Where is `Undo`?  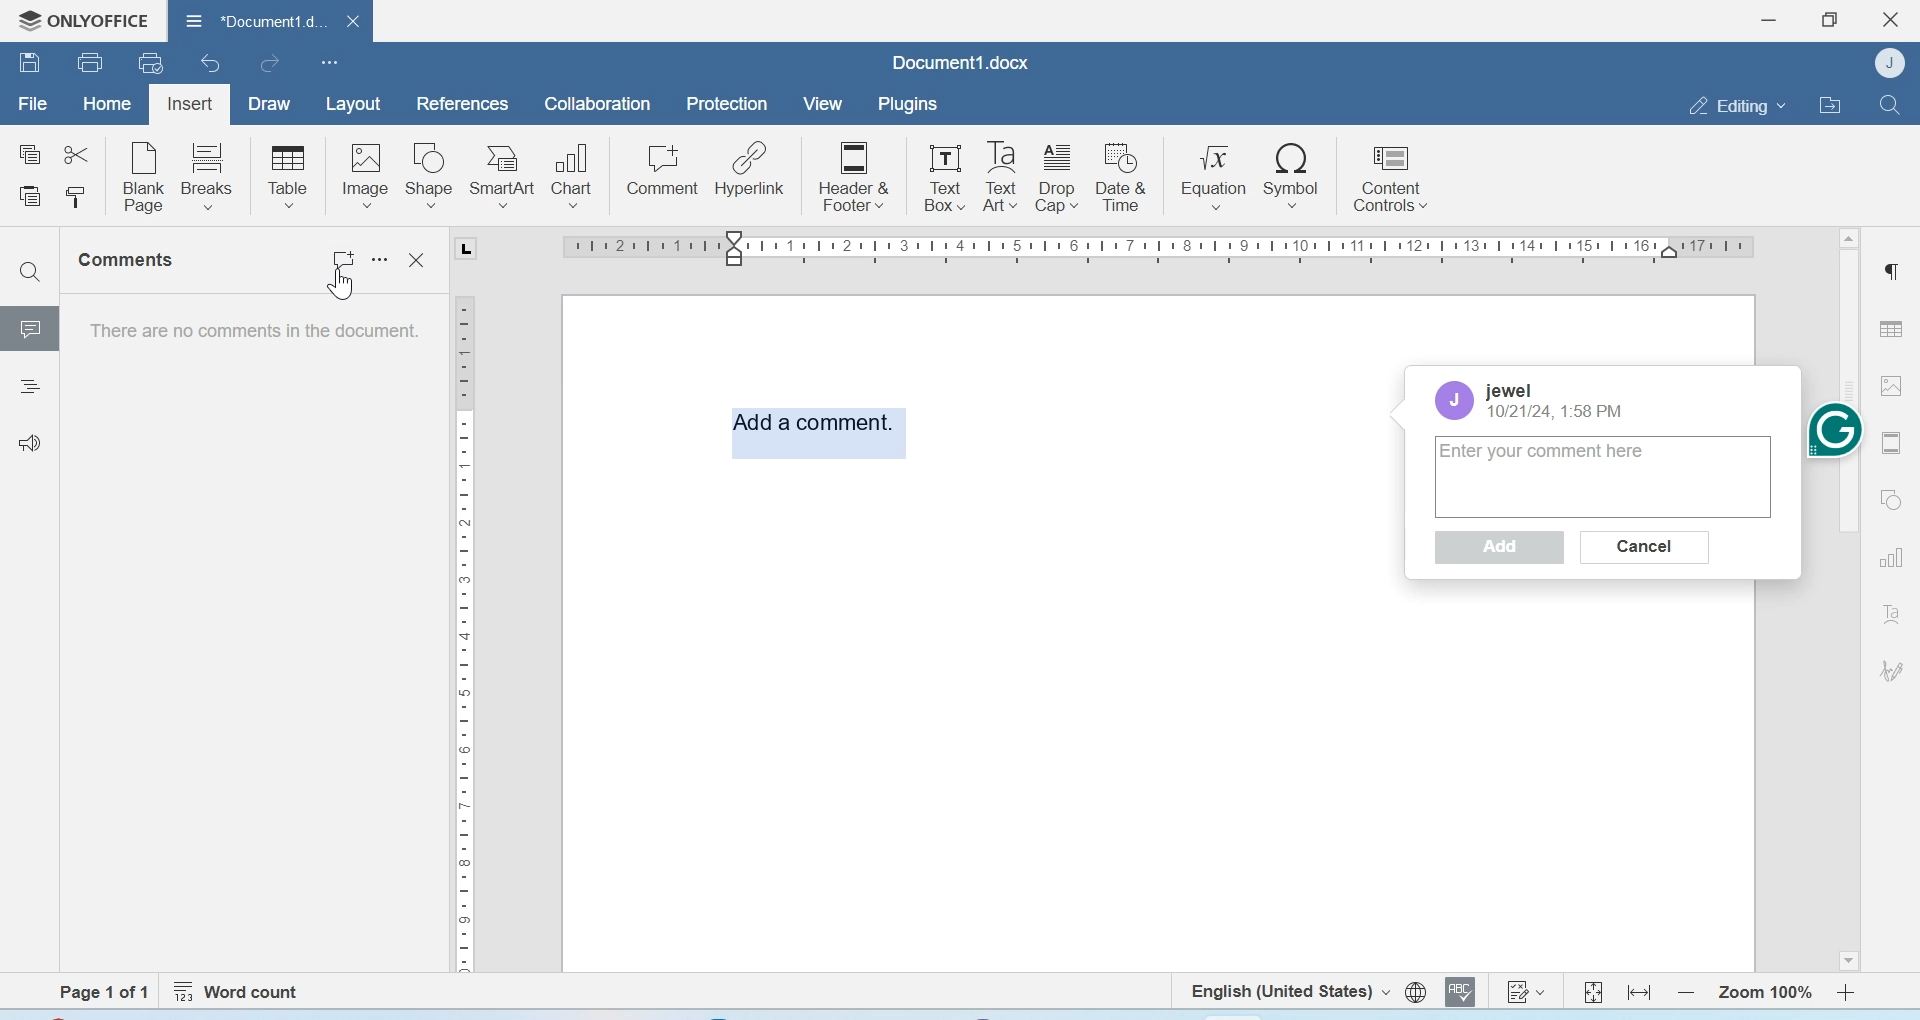
Undo is located at coordinates (213, 63).